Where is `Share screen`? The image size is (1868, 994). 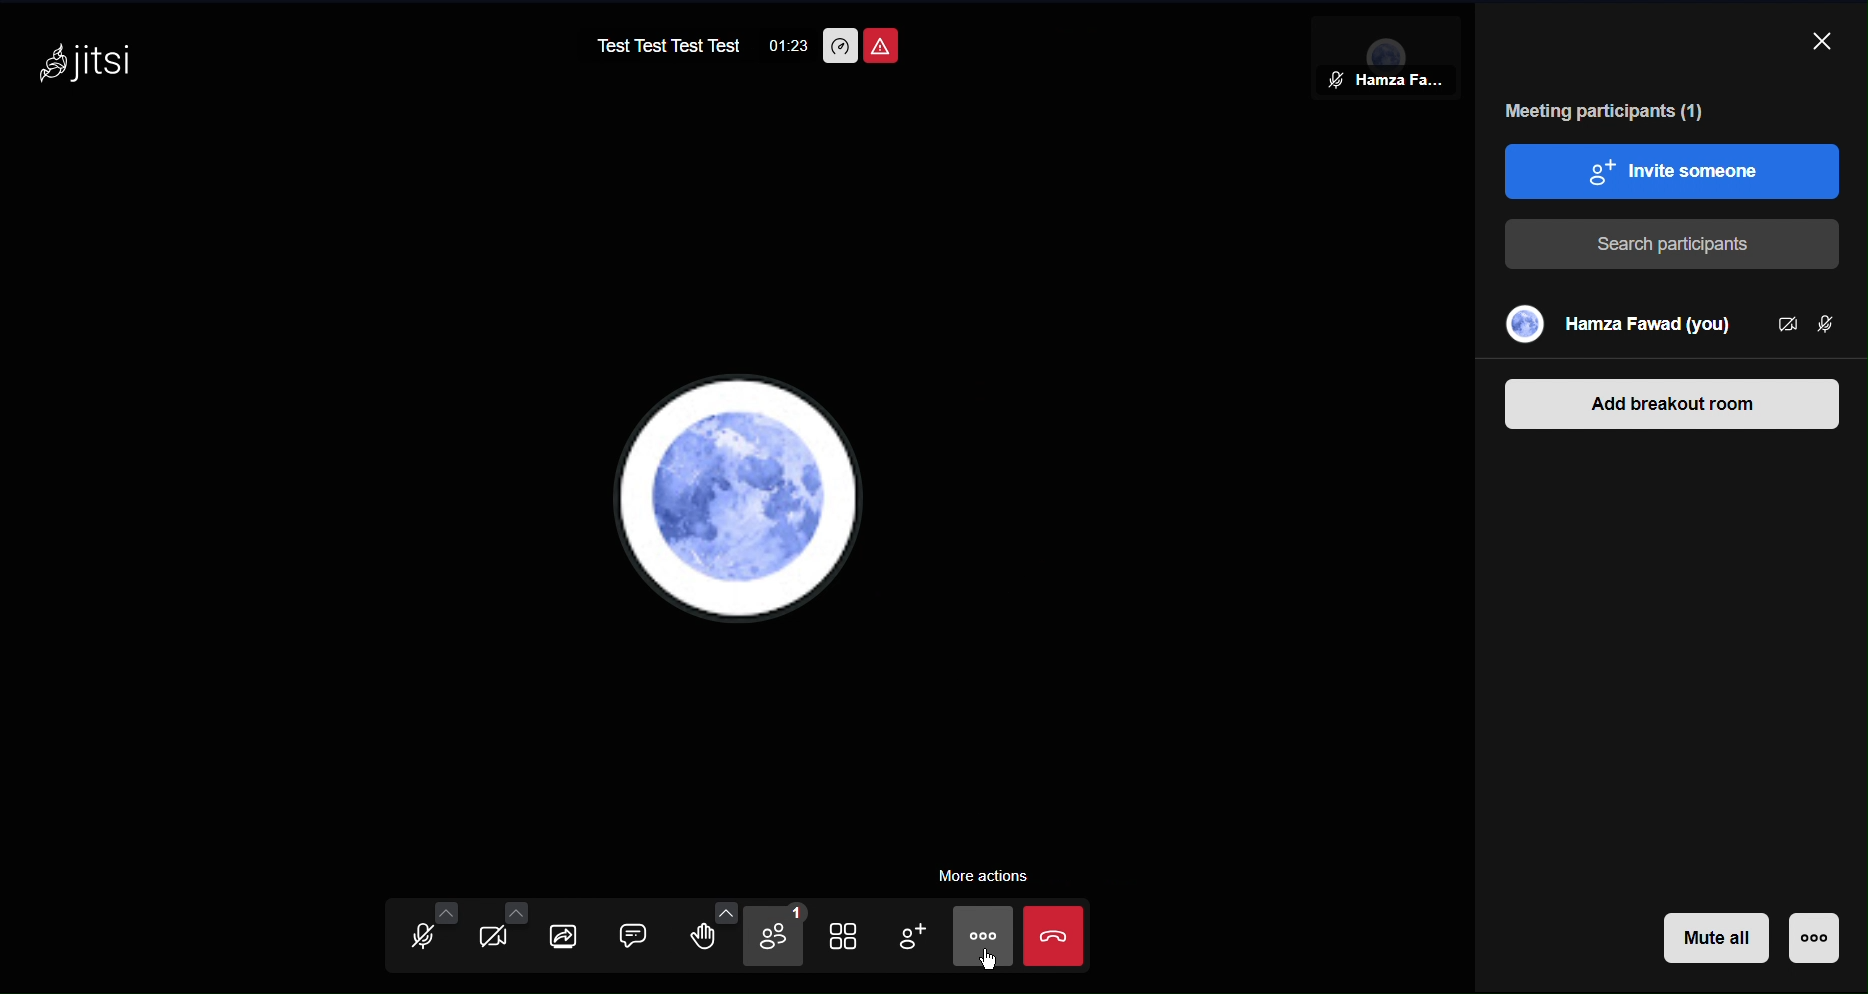 Share screen is located at coordinates (575, 935).